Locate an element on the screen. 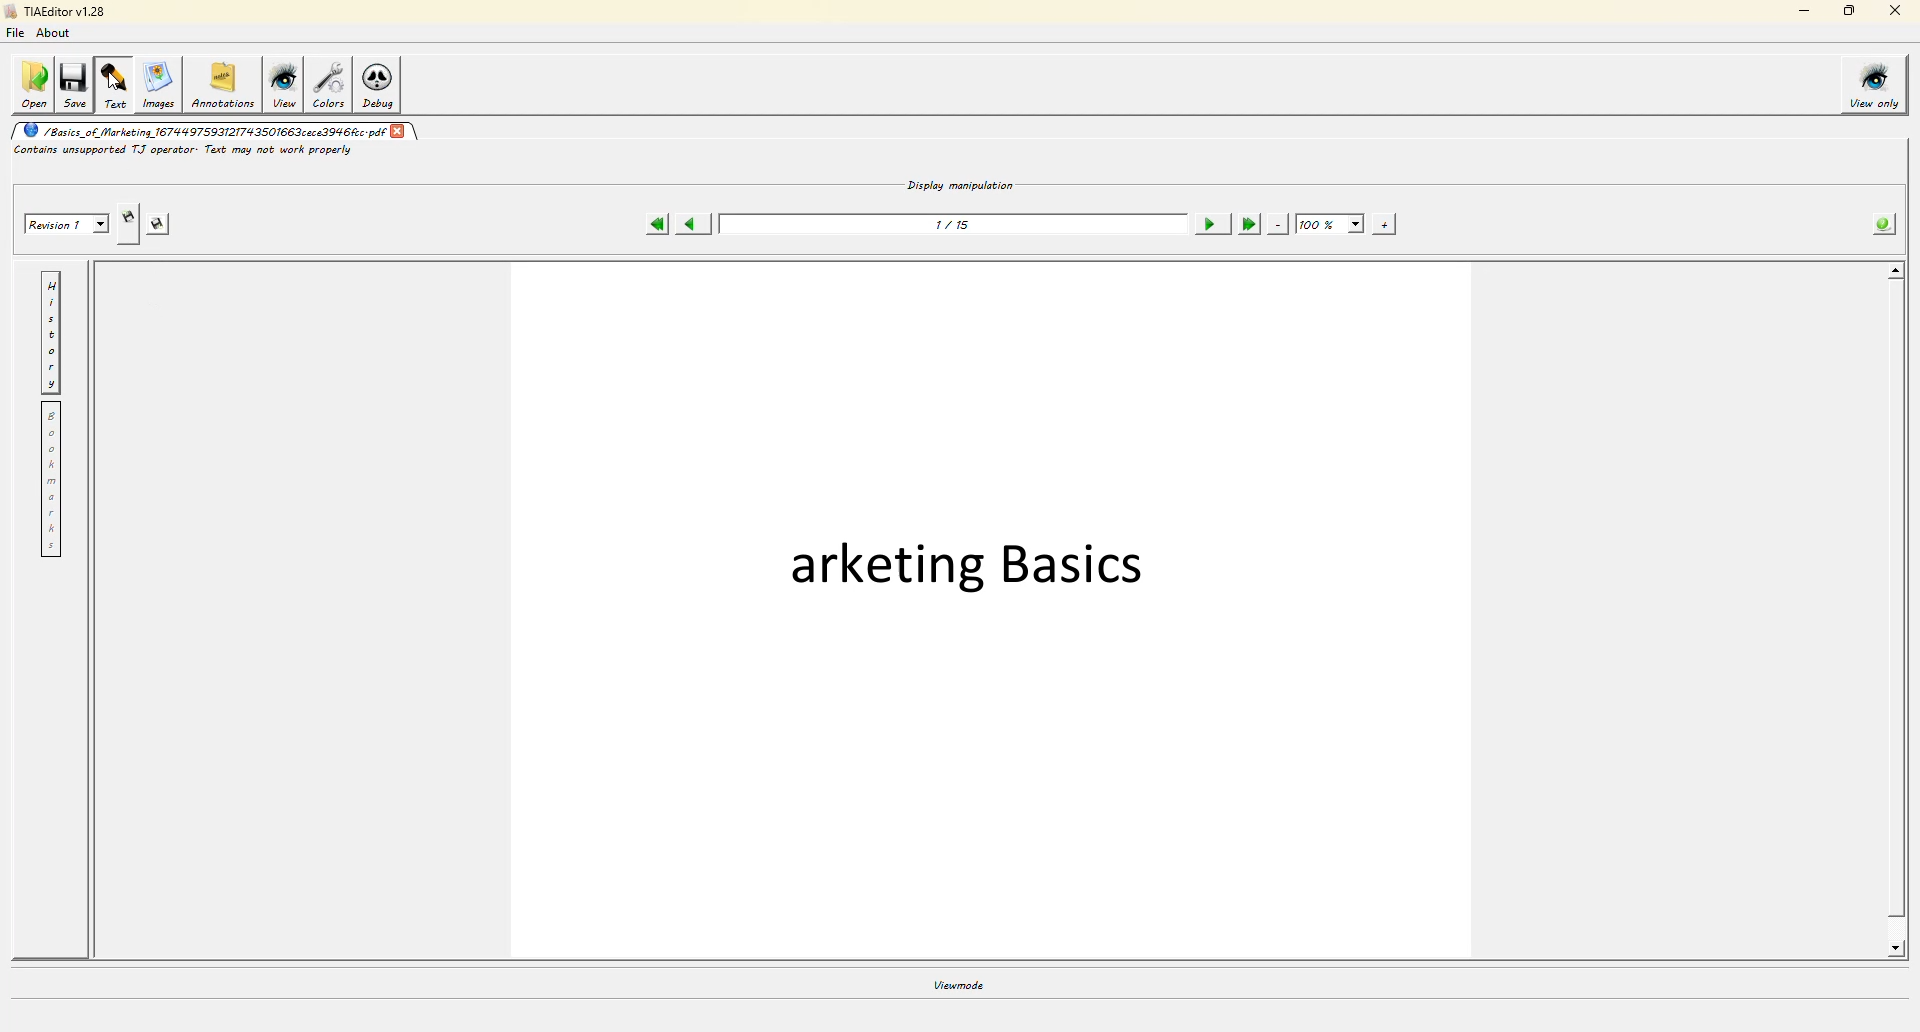  save the revision is located at coordinates (166, 225).